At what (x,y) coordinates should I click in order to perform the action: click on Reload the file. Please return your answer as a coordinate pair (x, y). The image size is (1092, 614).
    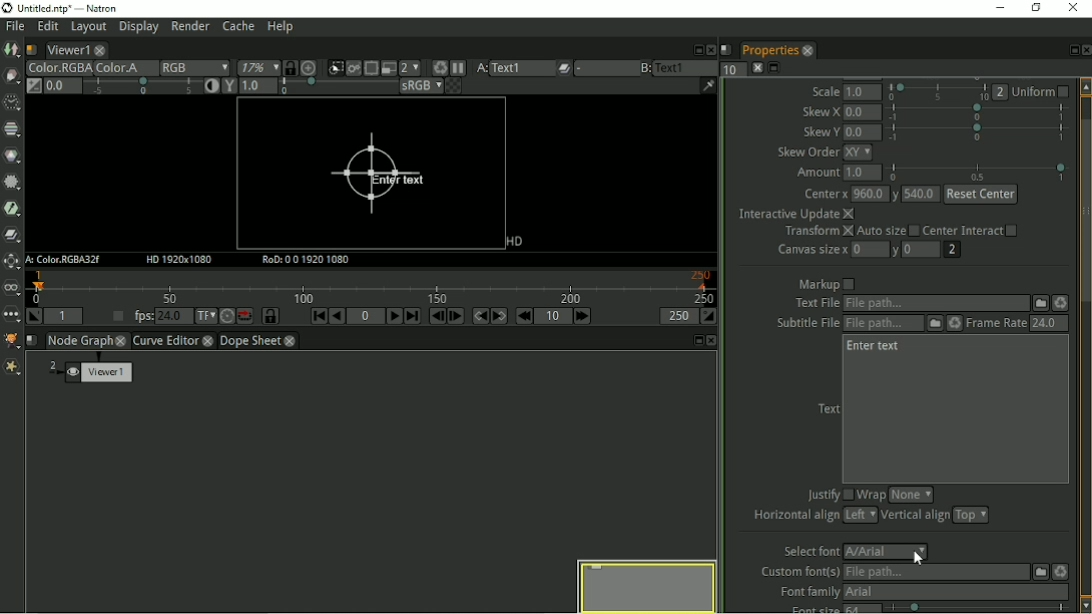
    Looking at the image, I should click on (1060, 303).